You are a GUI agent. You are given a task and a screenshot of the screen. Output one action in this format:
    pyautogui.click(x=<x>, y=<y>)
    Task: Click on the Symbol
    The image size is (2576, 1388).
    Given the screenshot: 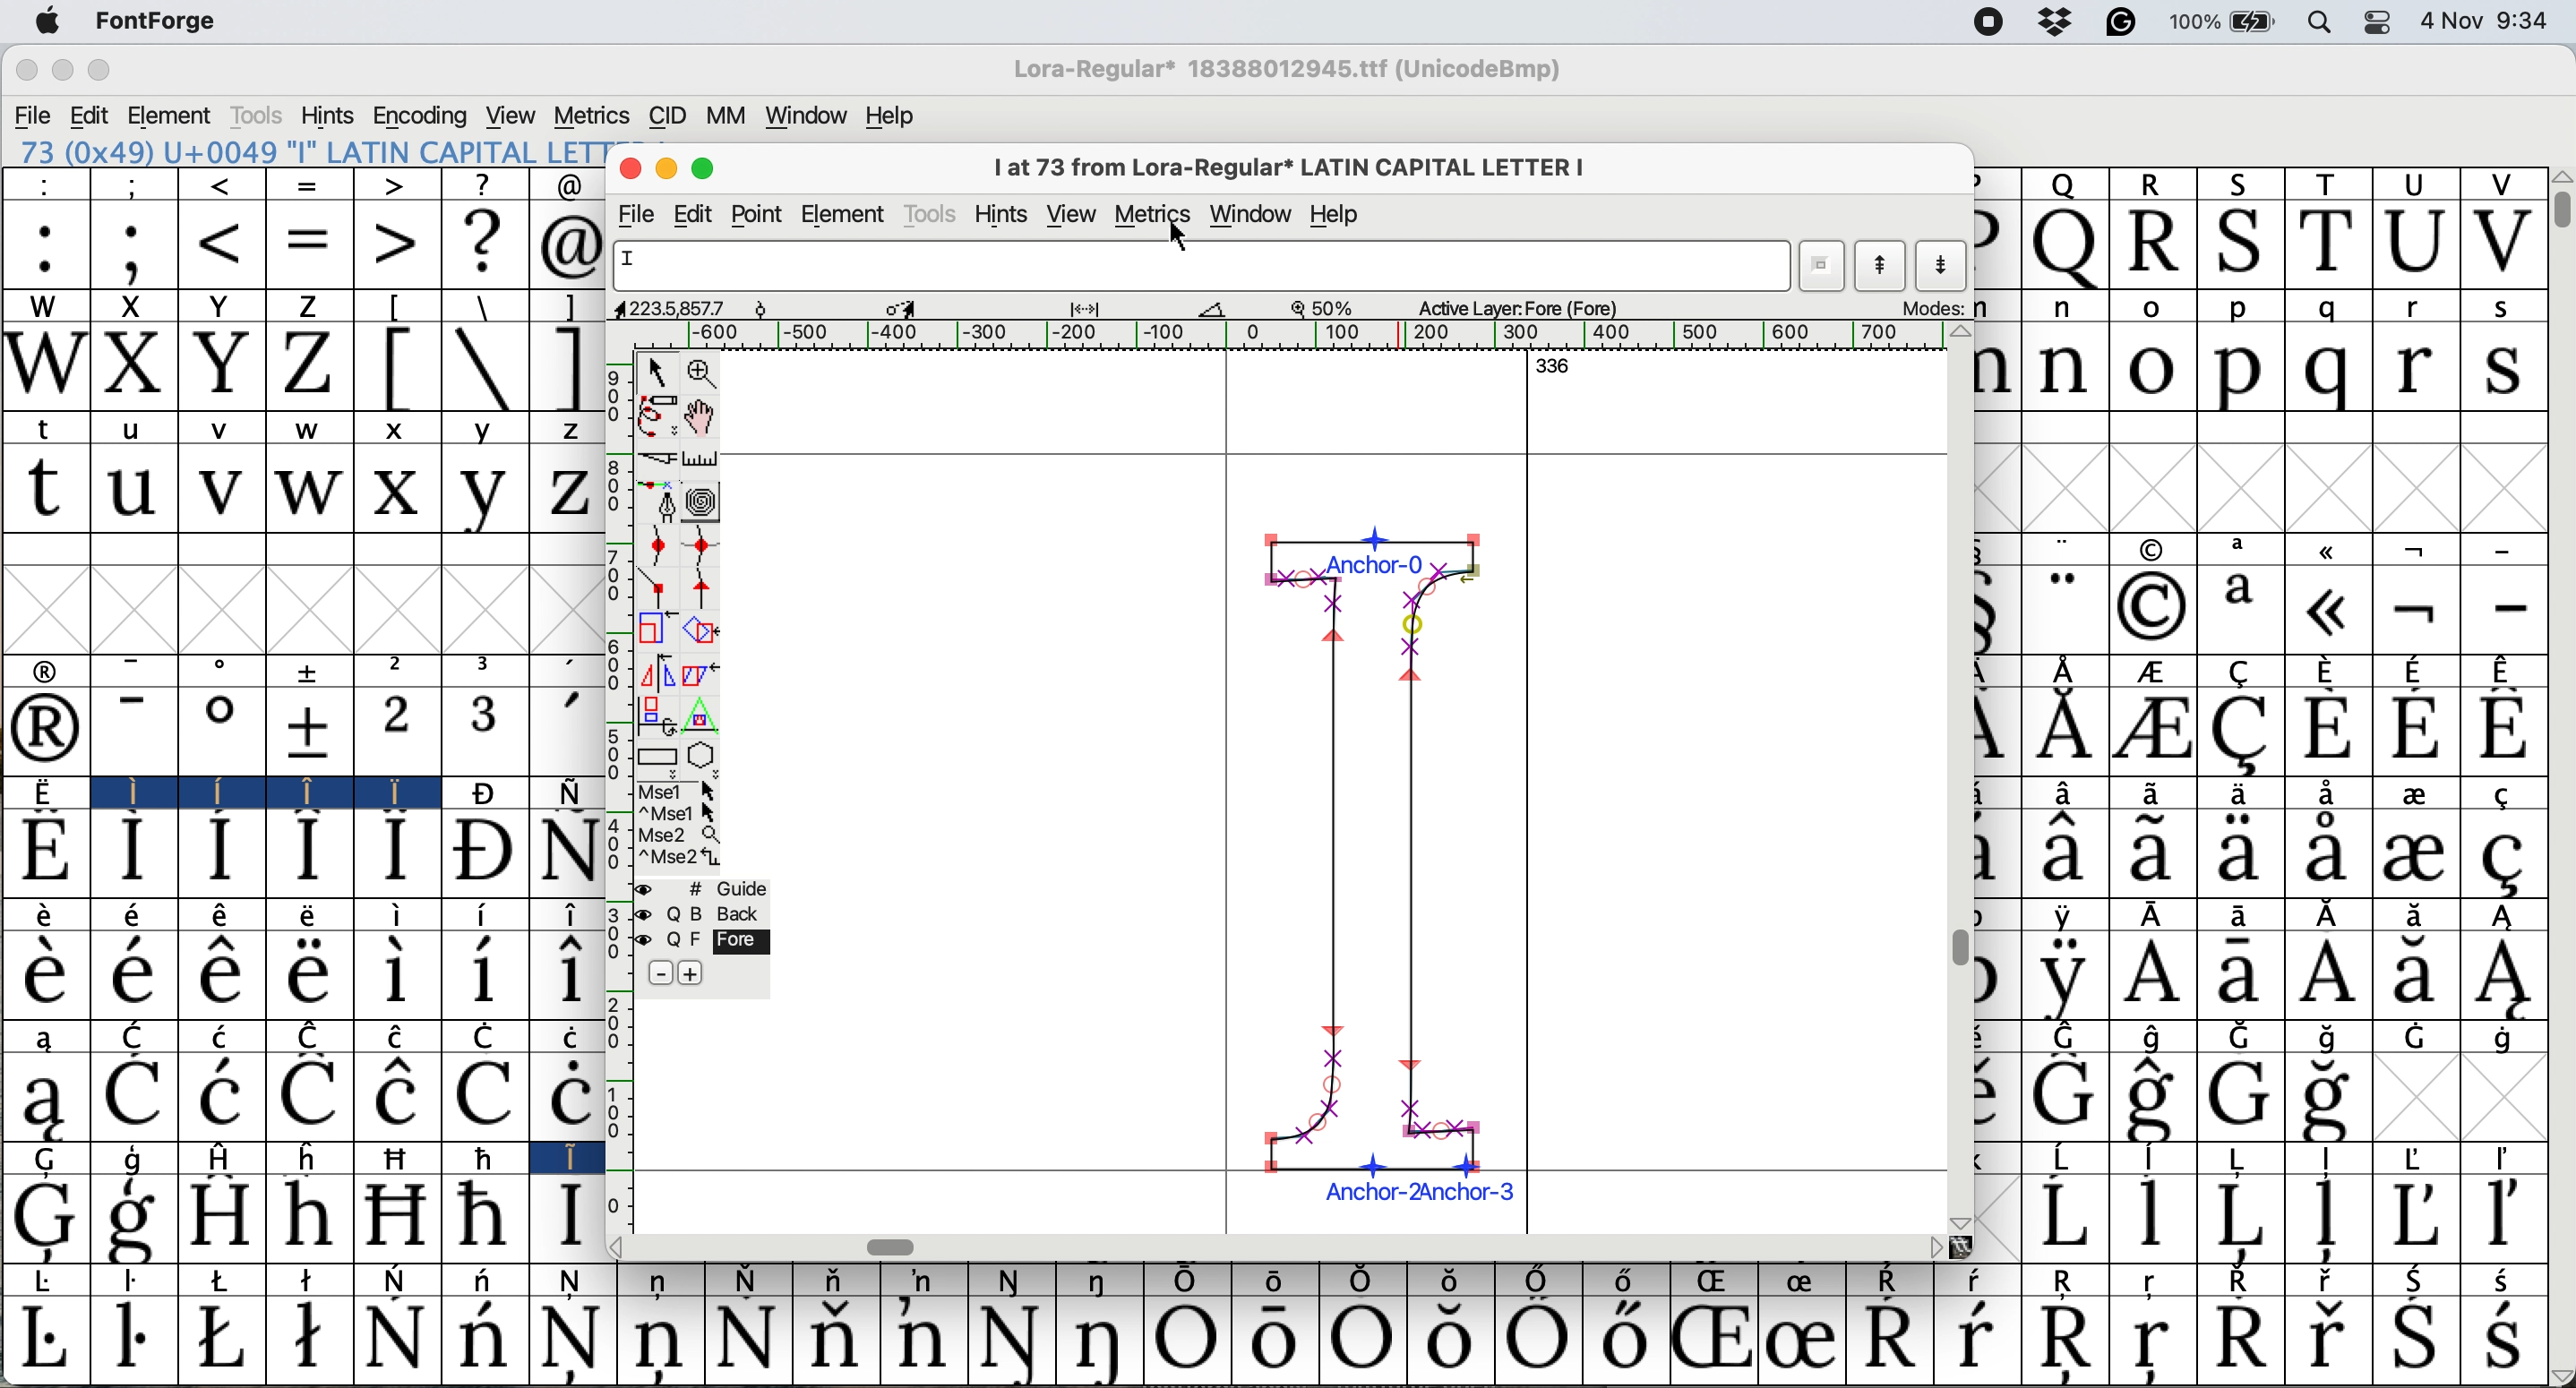 What is the action you would take?
    pyautogui.click(x=39, y=973)
    